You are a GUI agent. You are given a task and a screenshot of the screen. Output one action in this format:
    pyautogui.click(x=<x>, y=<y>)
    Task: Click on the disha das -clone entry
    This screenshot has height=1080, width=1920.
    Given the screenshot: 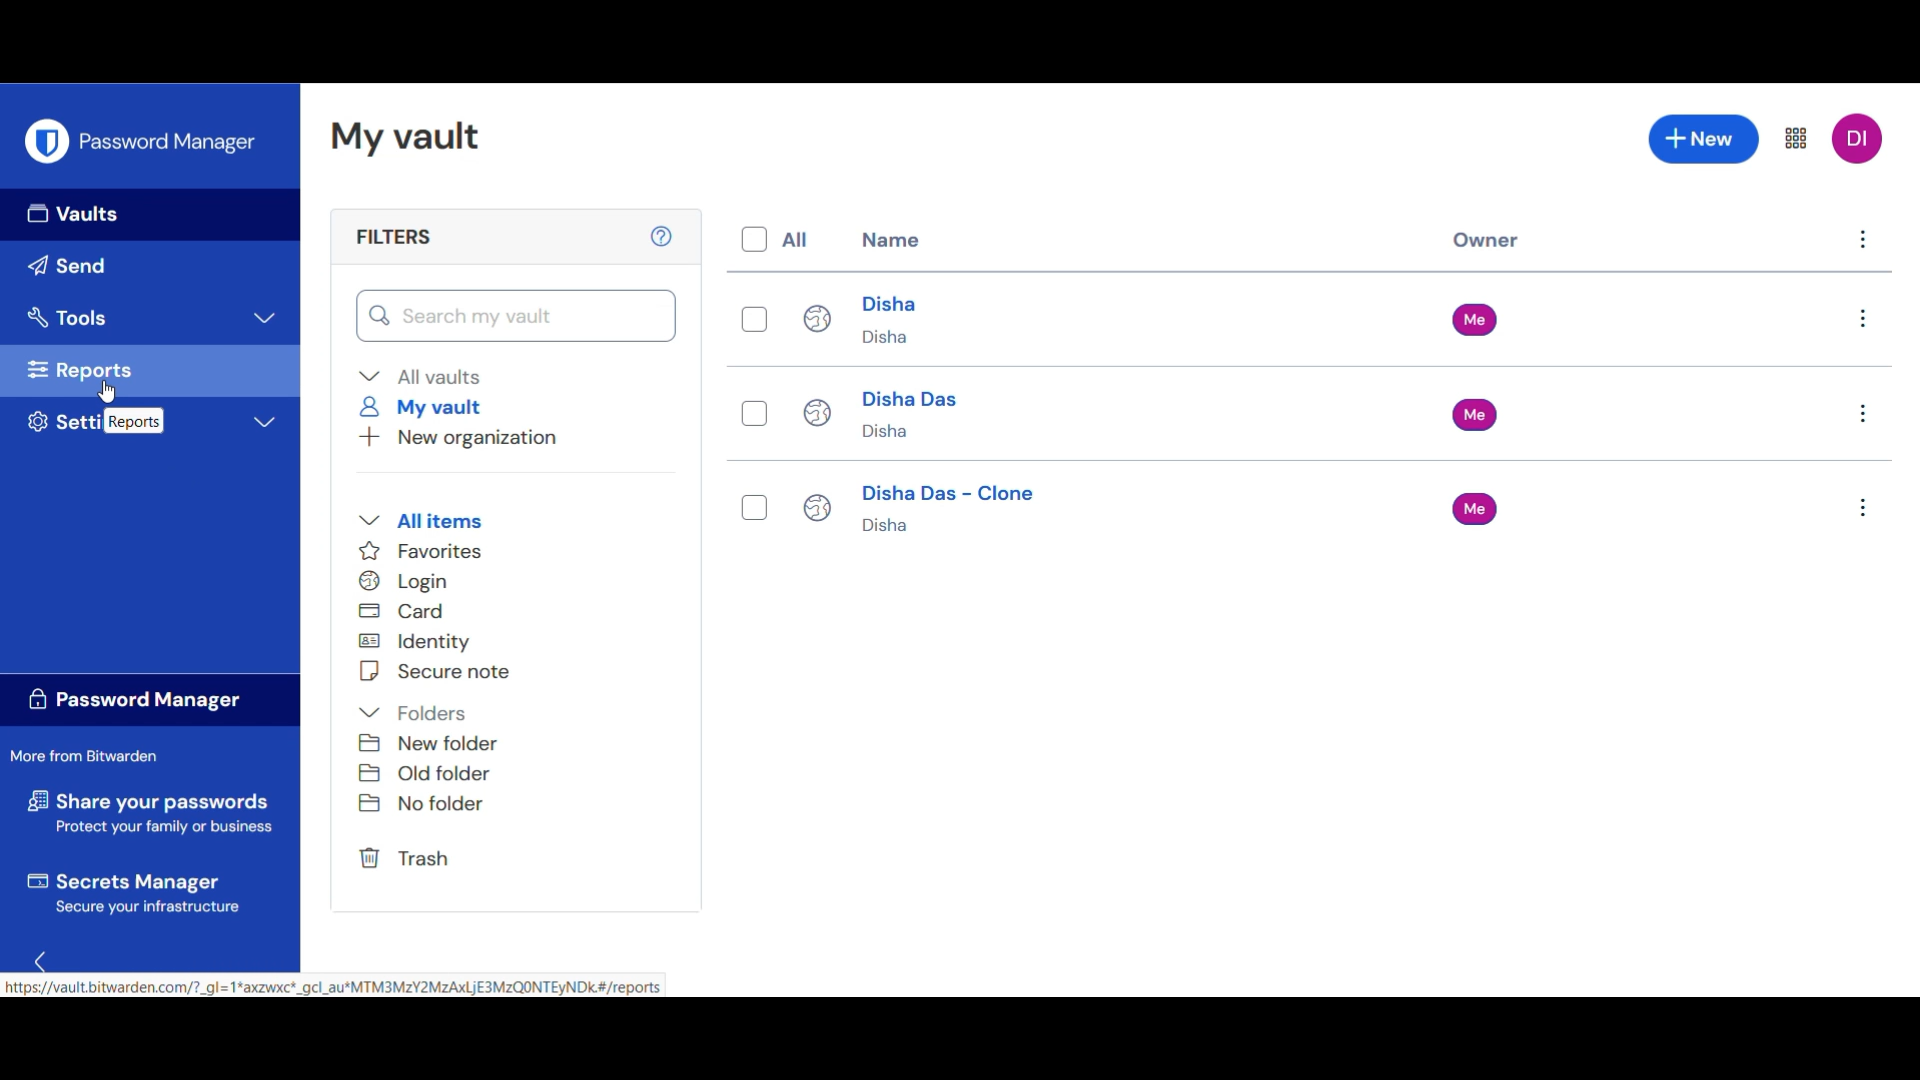 What is the action you would take?
    pyautogui.click(x=977, y=512)
    